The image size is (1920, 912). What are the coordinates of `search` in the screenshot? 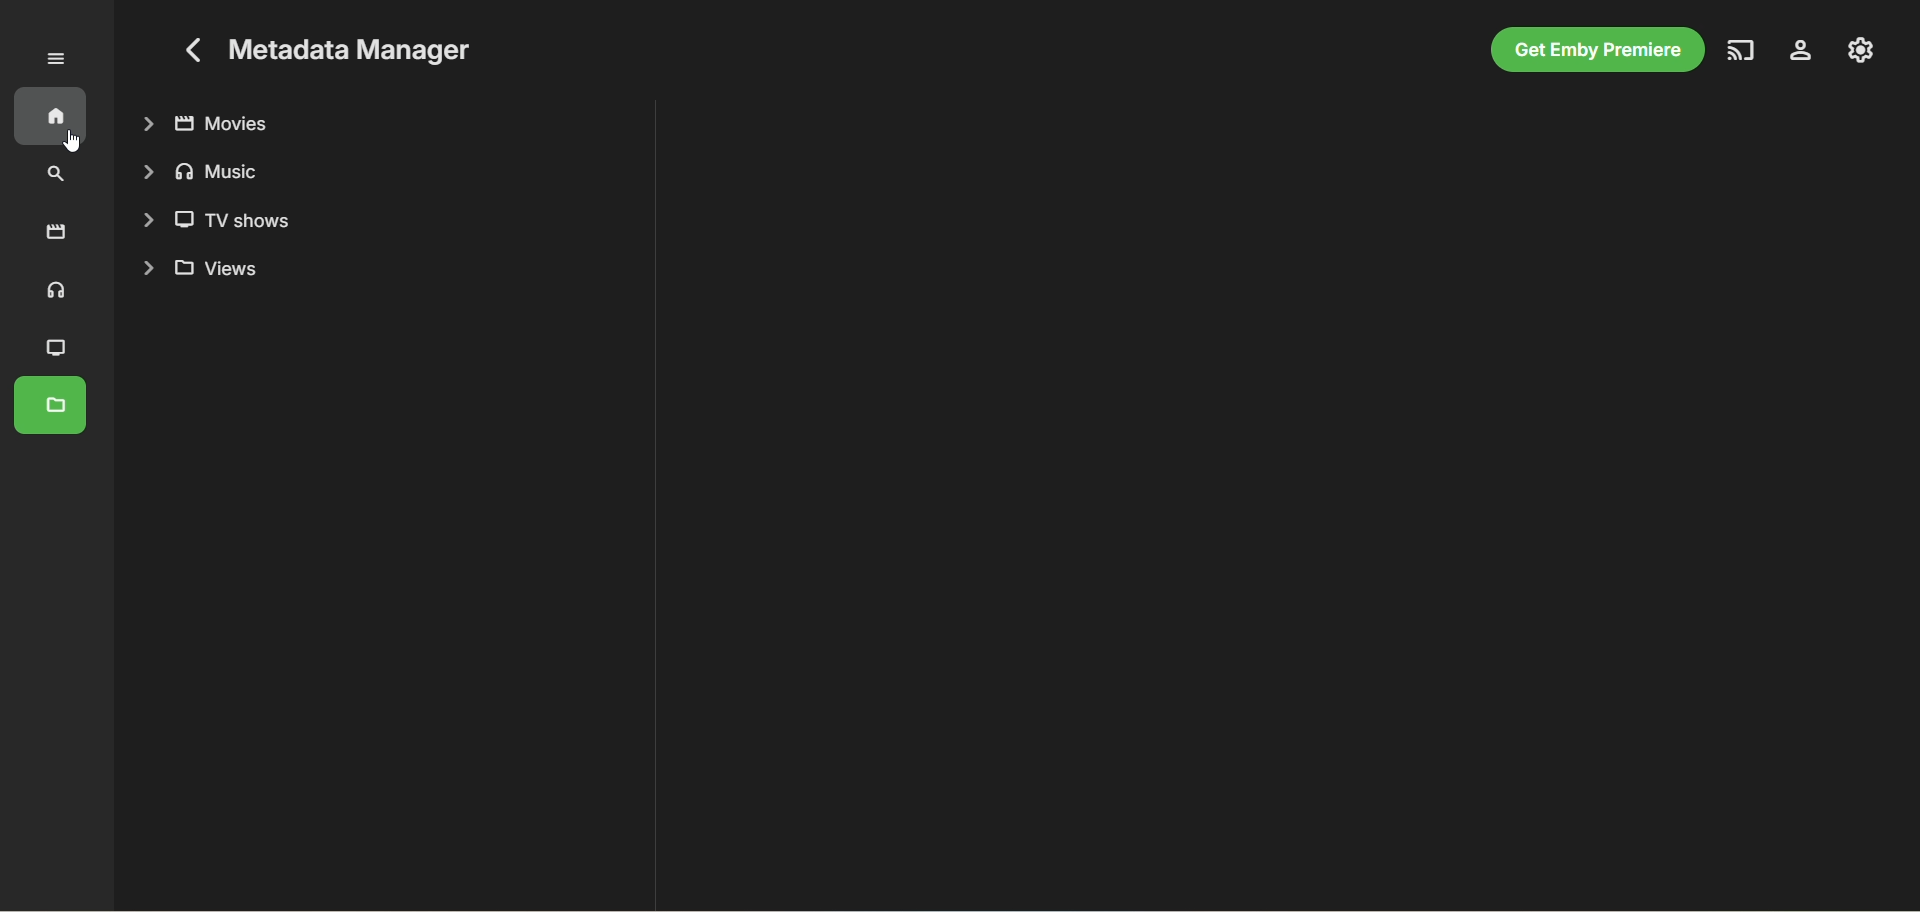 It's located at (51, 172).